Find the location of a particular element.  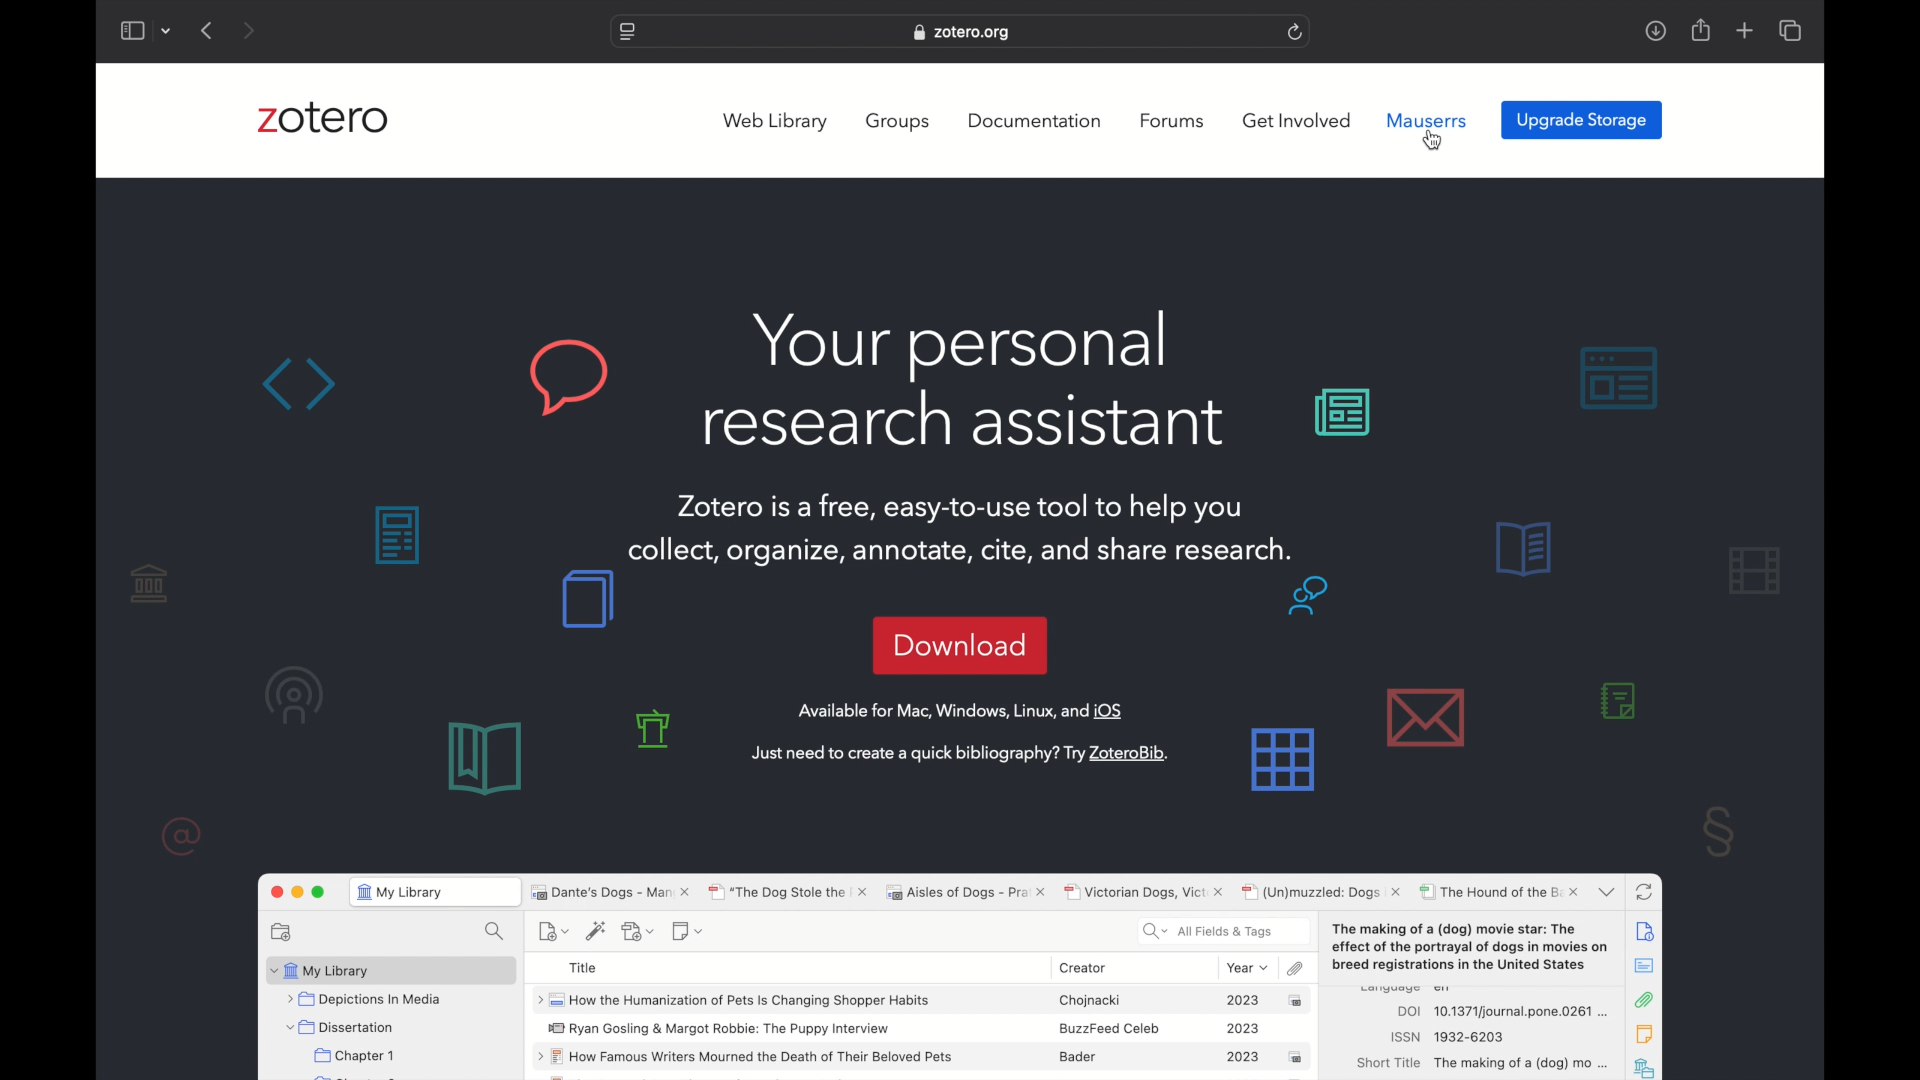

show tab overview is located at coordinates (1790, 30).